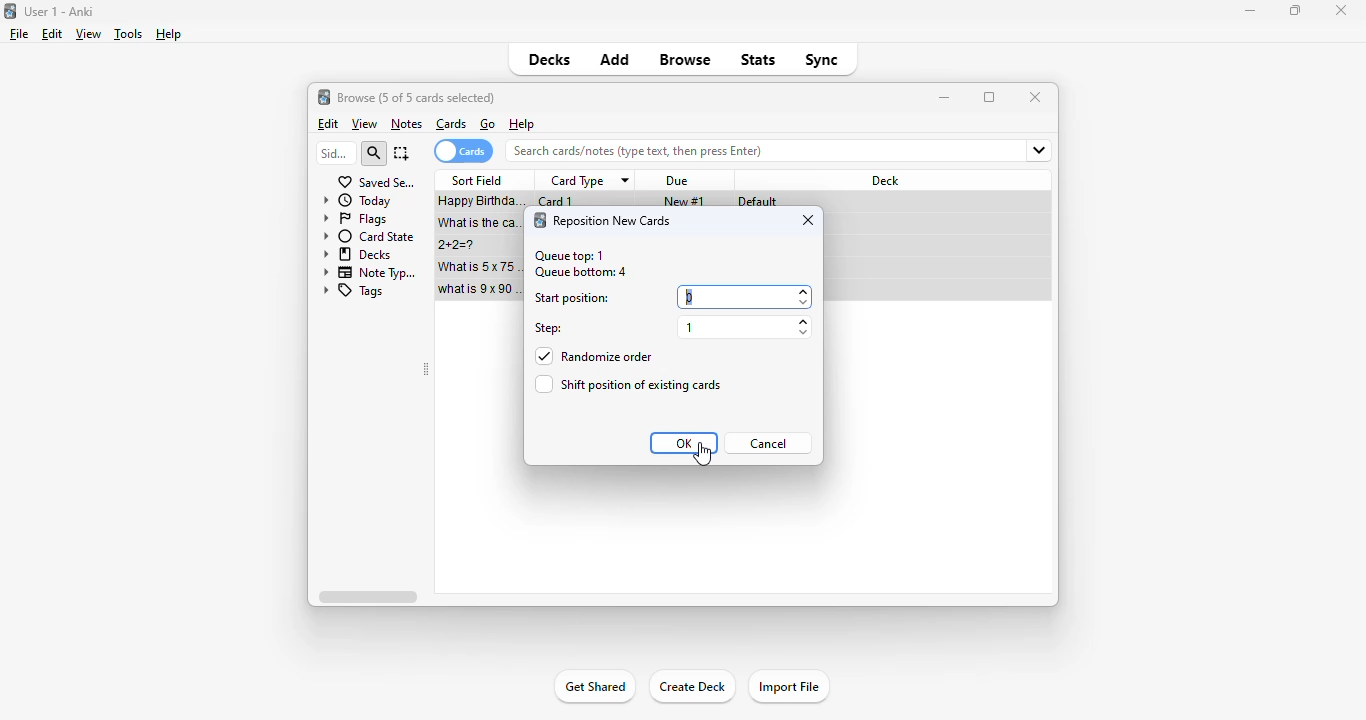  What do you see at coordinates (330, 124) in the screenshot?
I see `edit` at bounding box center [330, 124].